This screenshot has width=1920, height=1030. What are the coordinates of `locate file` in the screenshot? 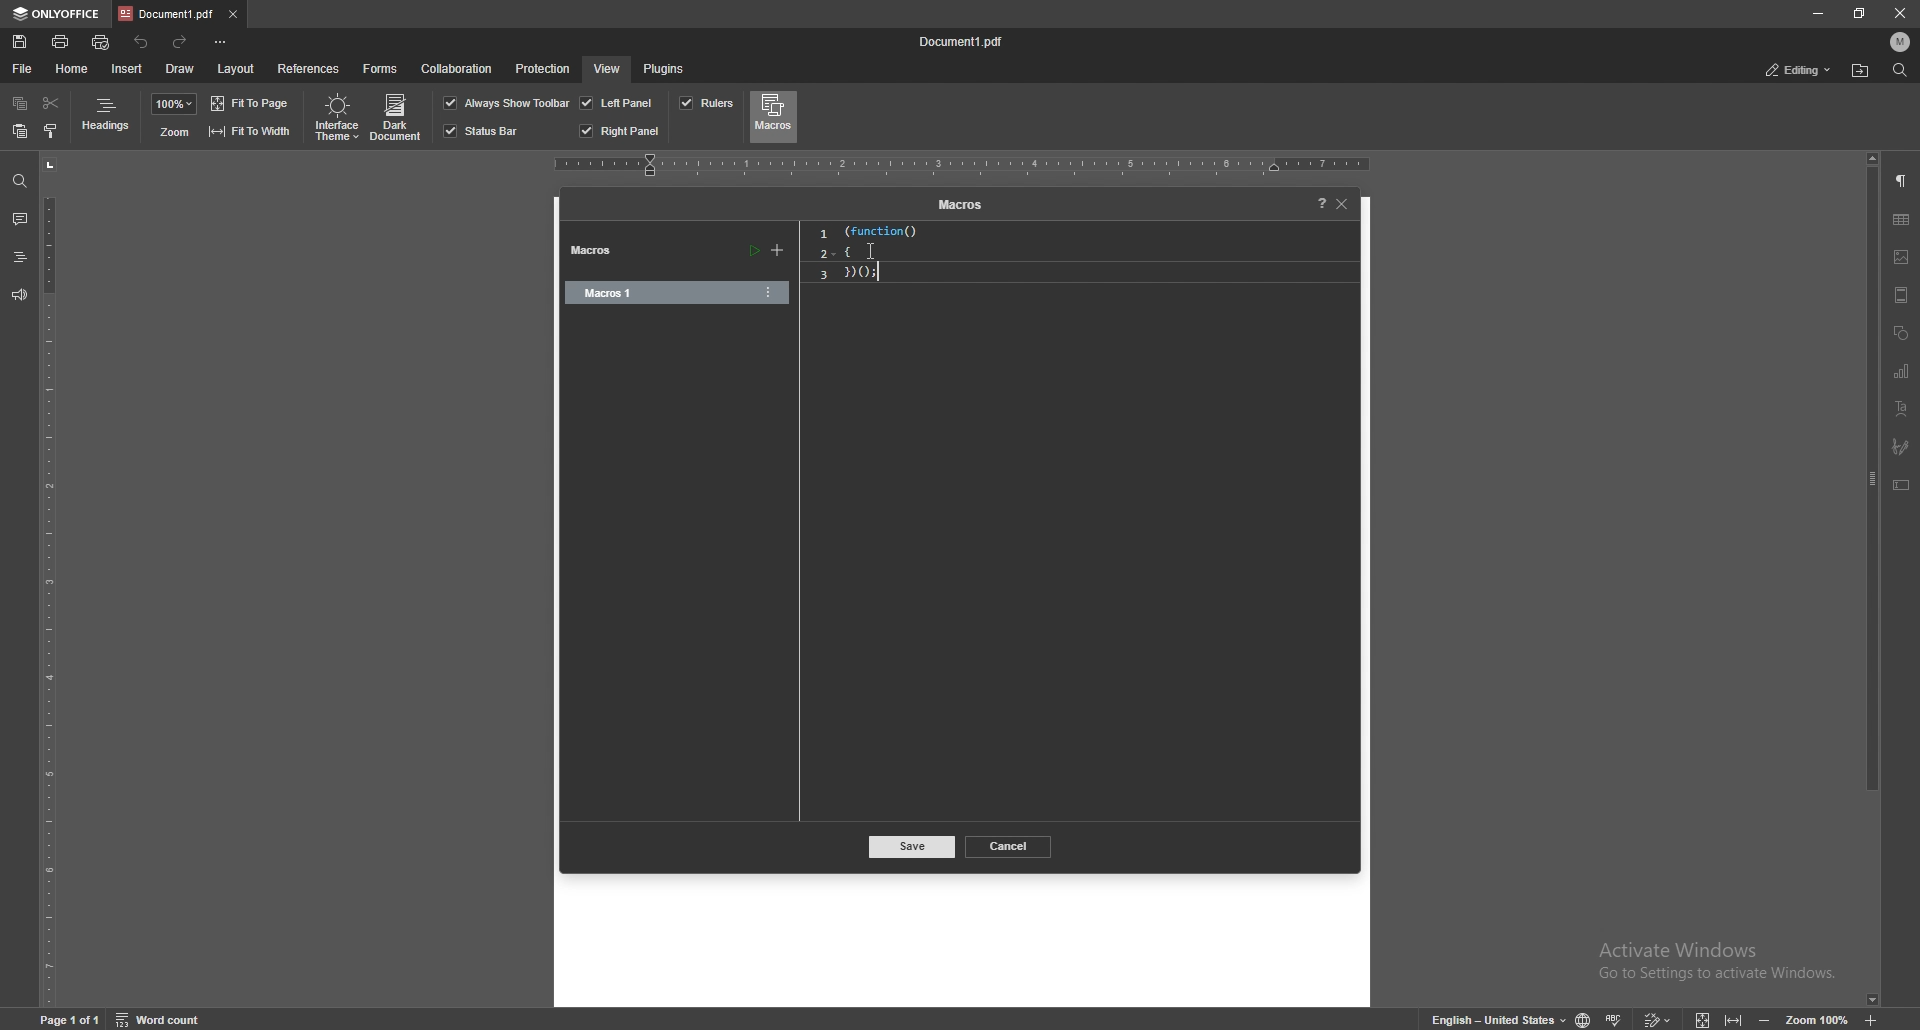 It's located at (1862, 70).